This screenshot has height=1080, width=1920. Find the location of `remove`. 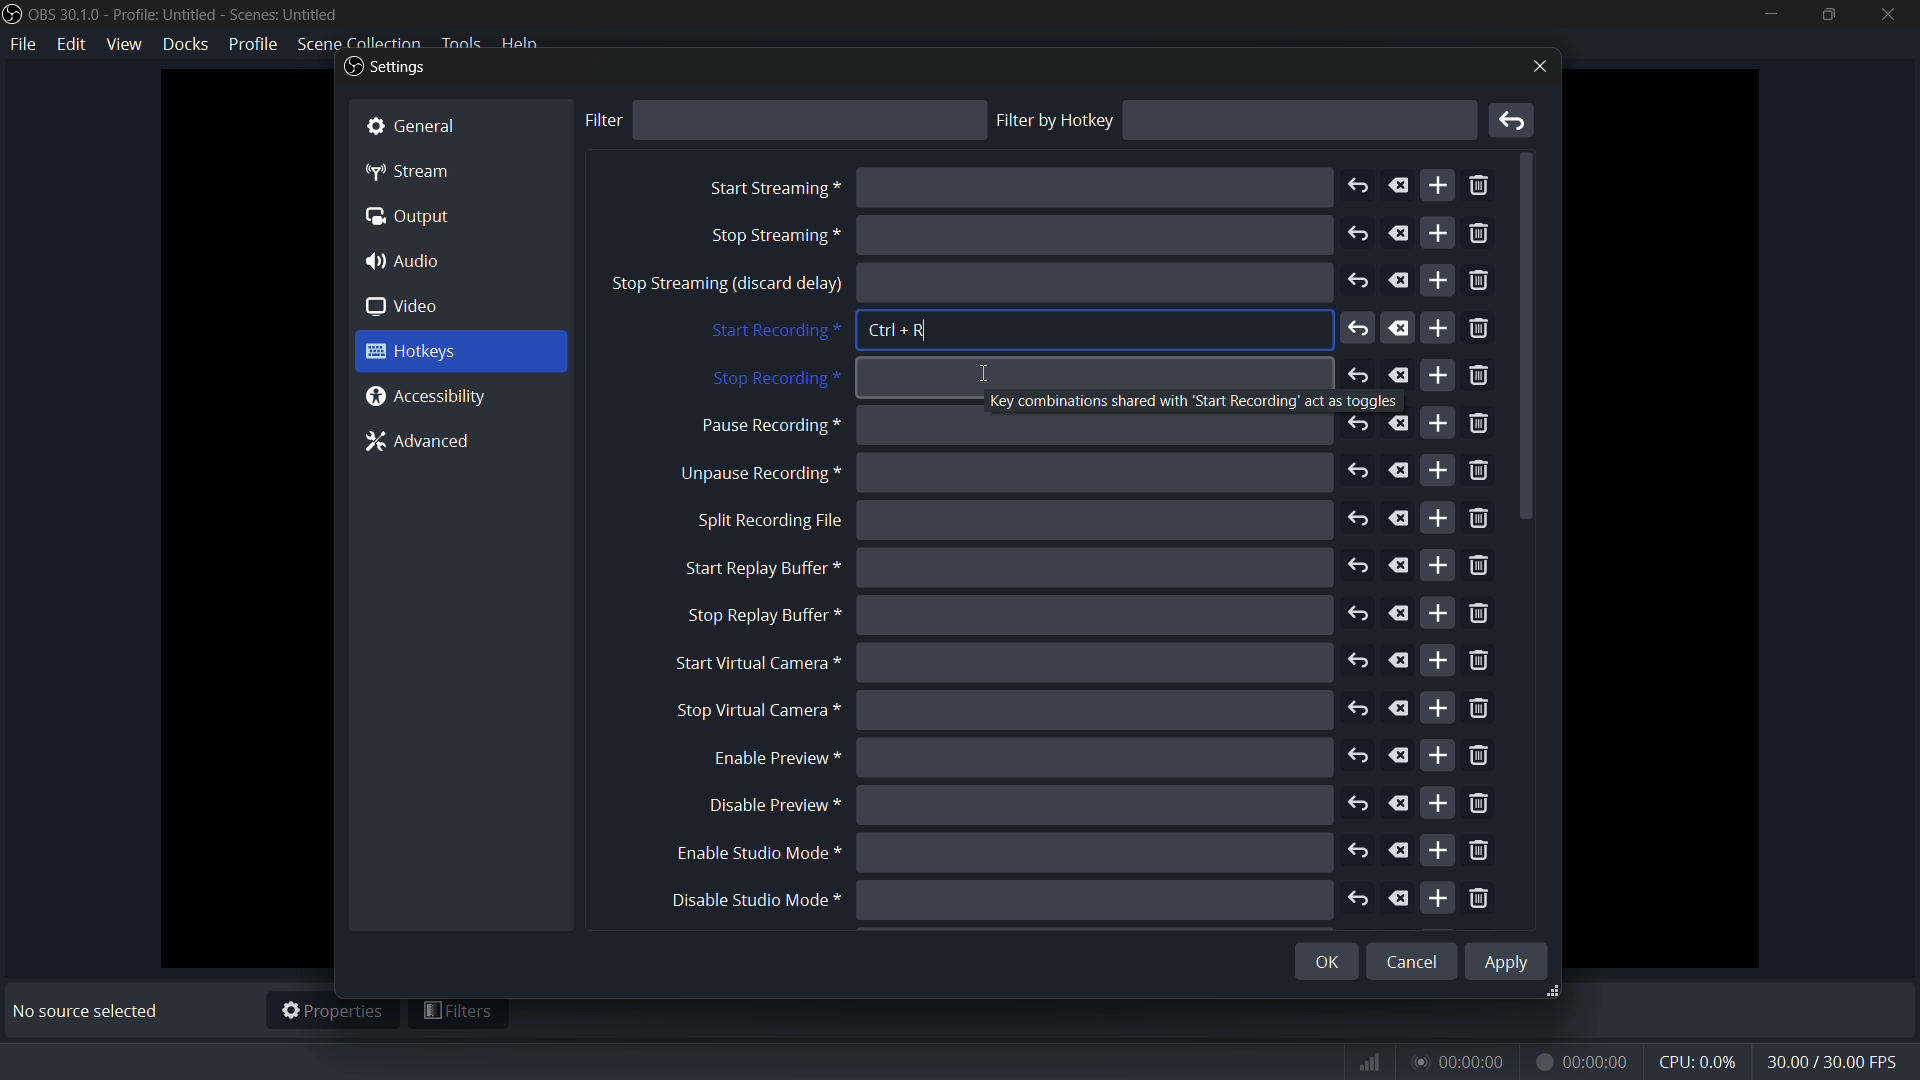

remove is located at coordinates (1483, 187).